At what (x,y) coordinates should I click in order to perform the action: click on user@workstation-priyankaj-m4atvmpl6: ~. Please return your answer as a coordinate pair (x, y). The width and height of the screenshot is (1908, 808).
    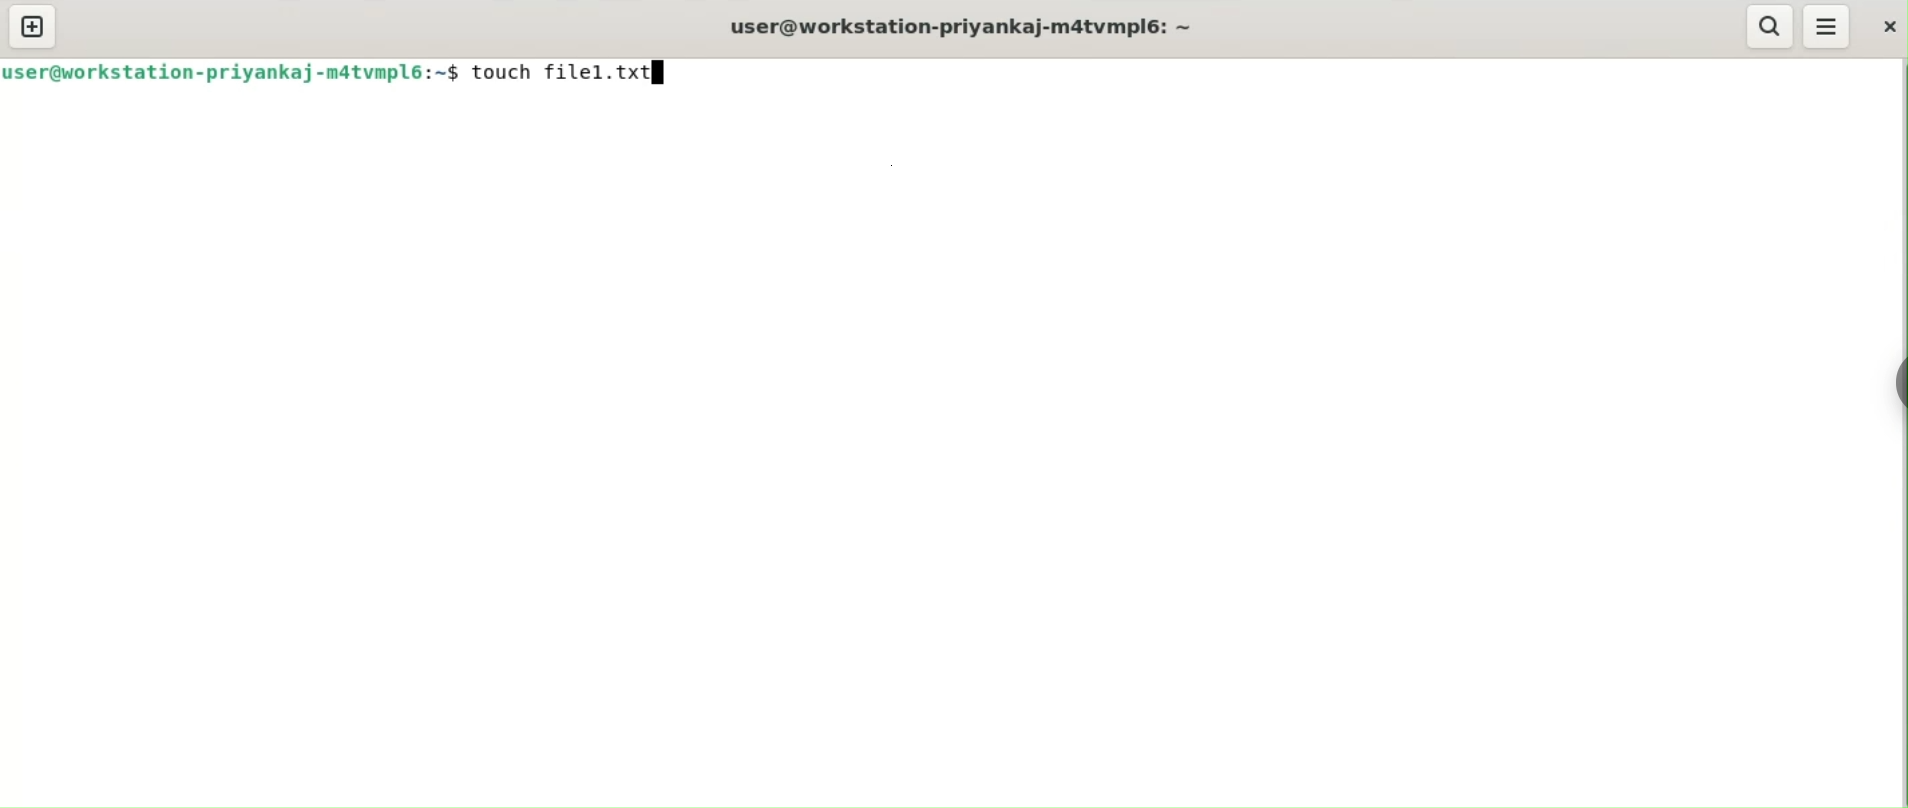
    Looking at the image, I should click on (968, 28).